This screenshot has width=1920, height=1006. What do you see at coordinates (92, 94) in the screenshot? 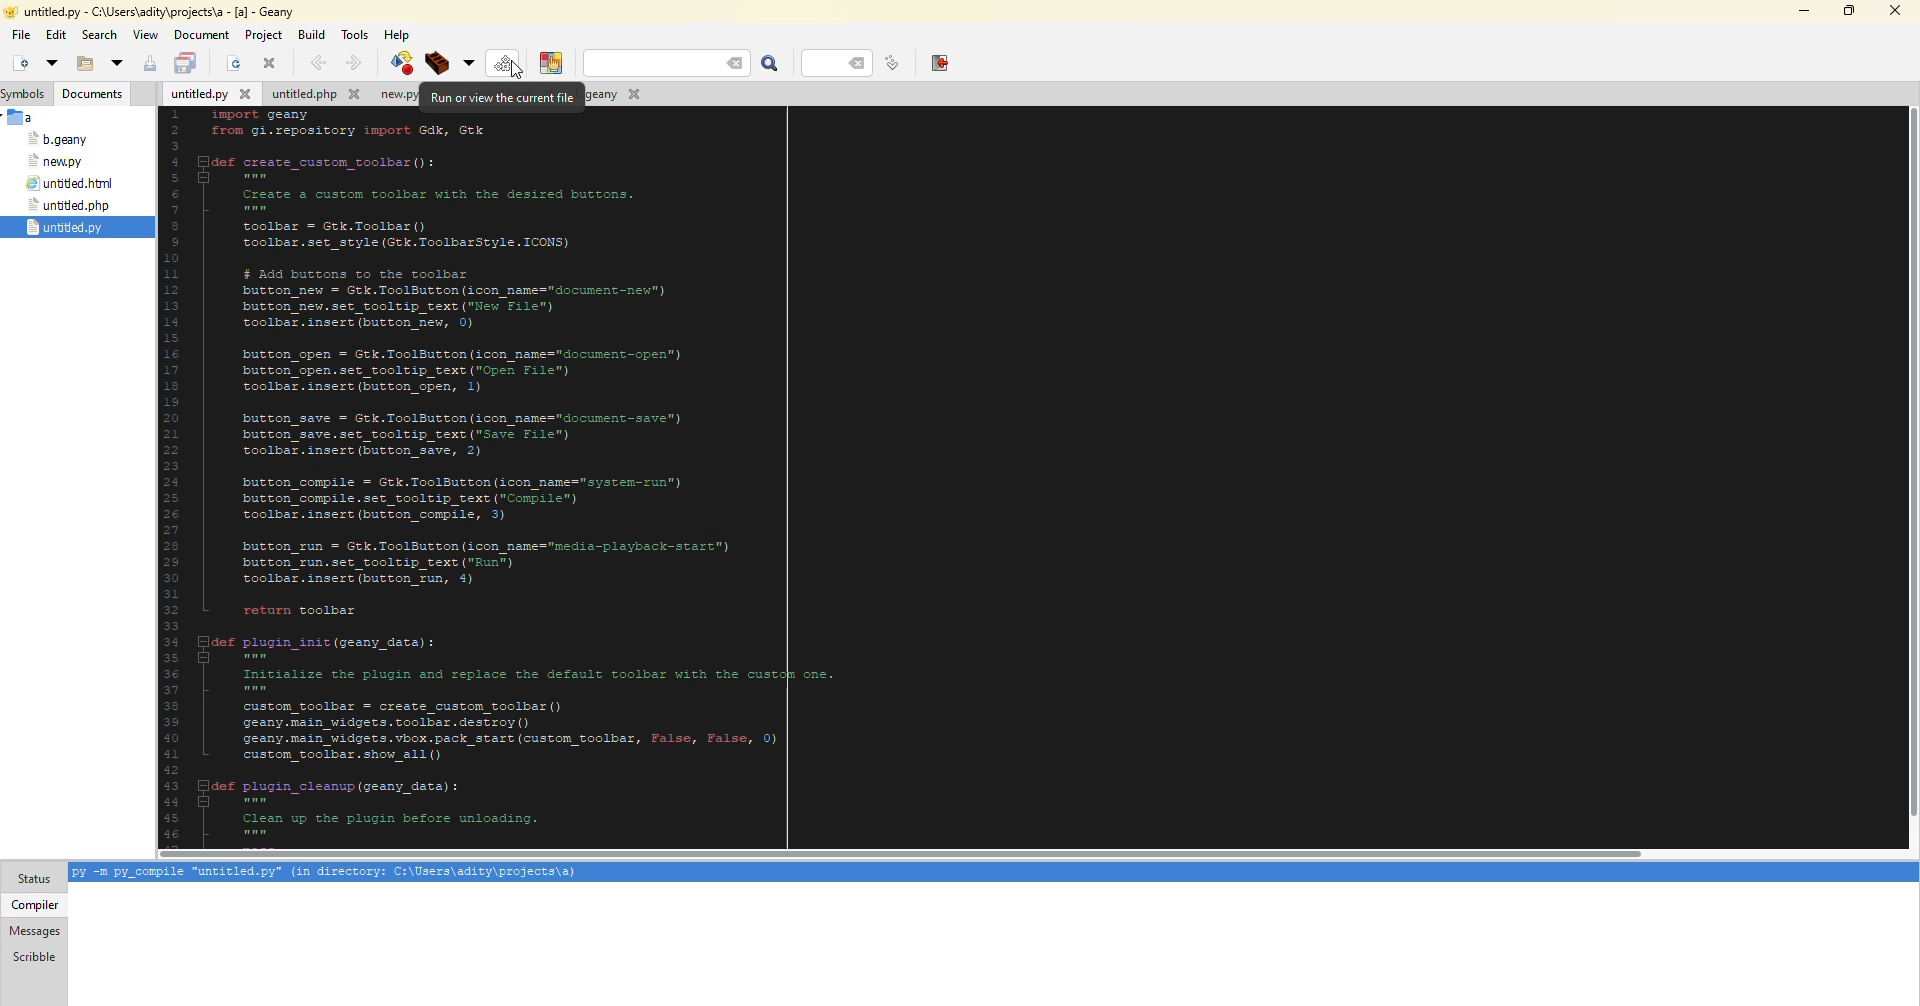
I see `documents` at bounding box center [92, 94].